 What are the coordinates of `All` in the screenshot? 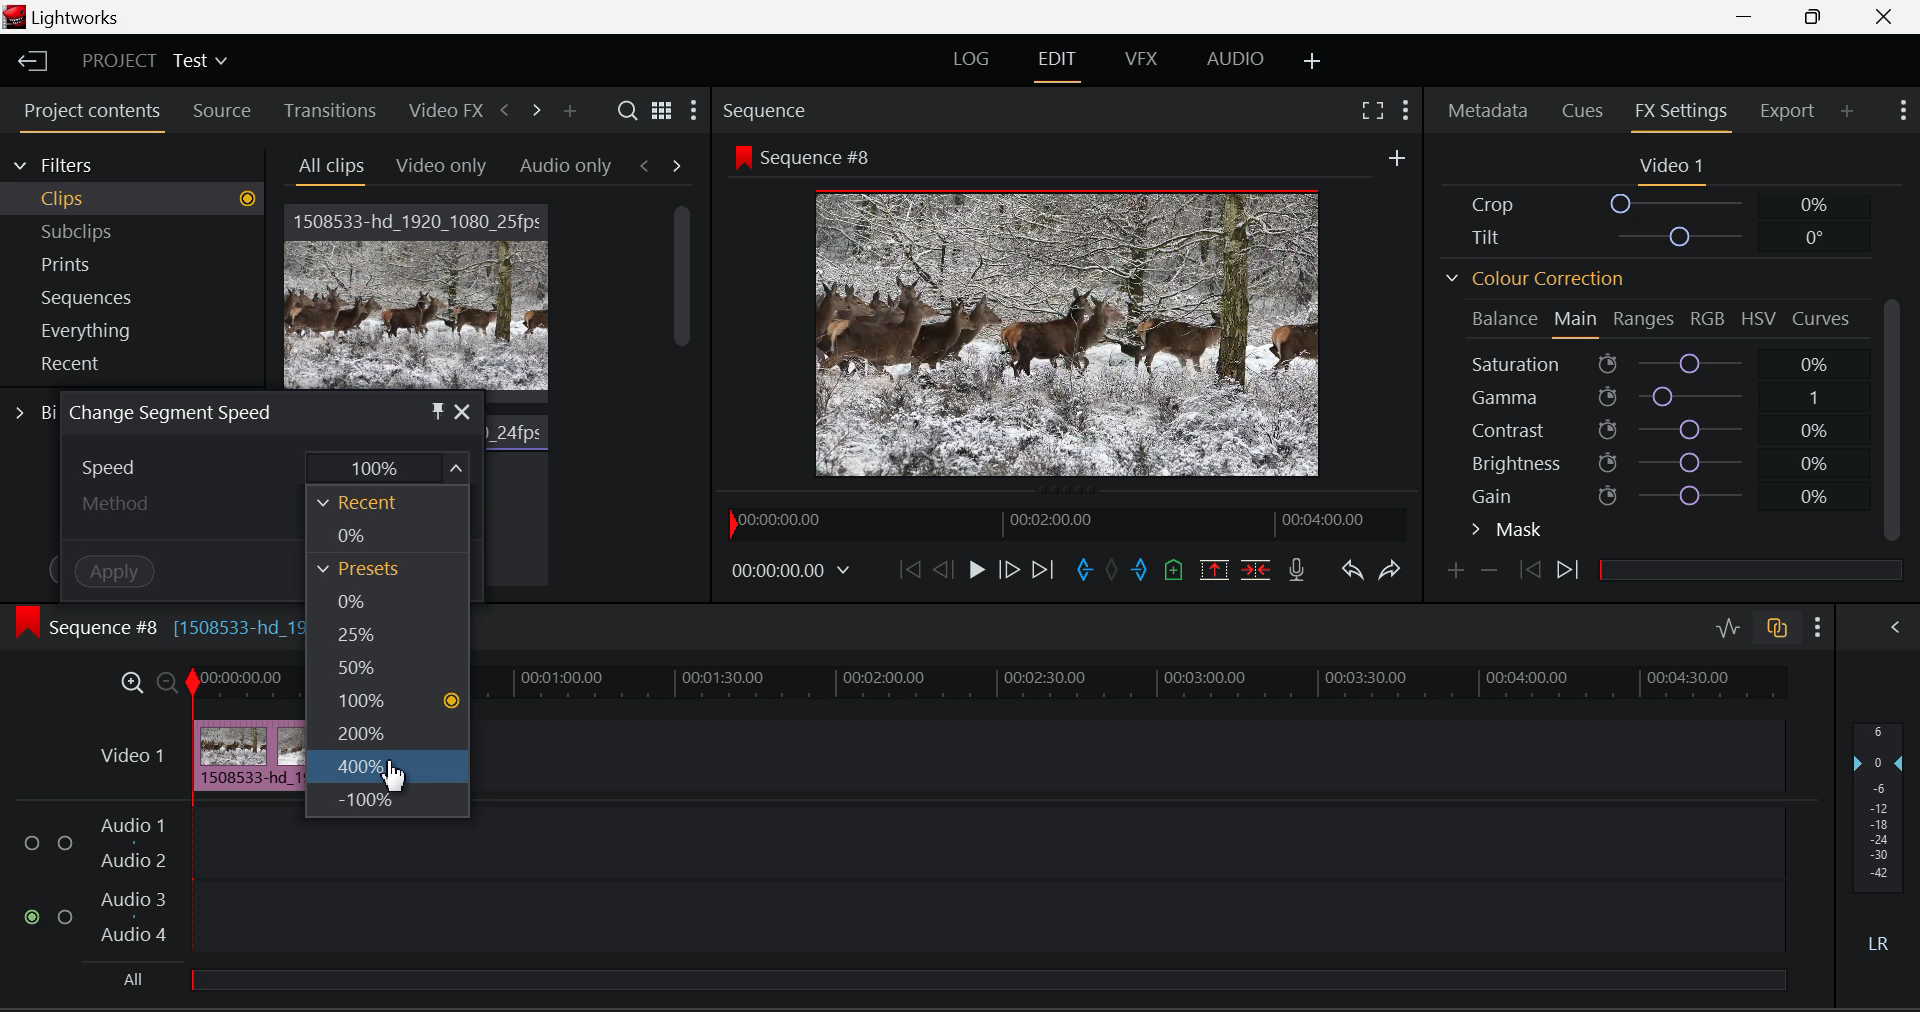 It's located at (944, 981).